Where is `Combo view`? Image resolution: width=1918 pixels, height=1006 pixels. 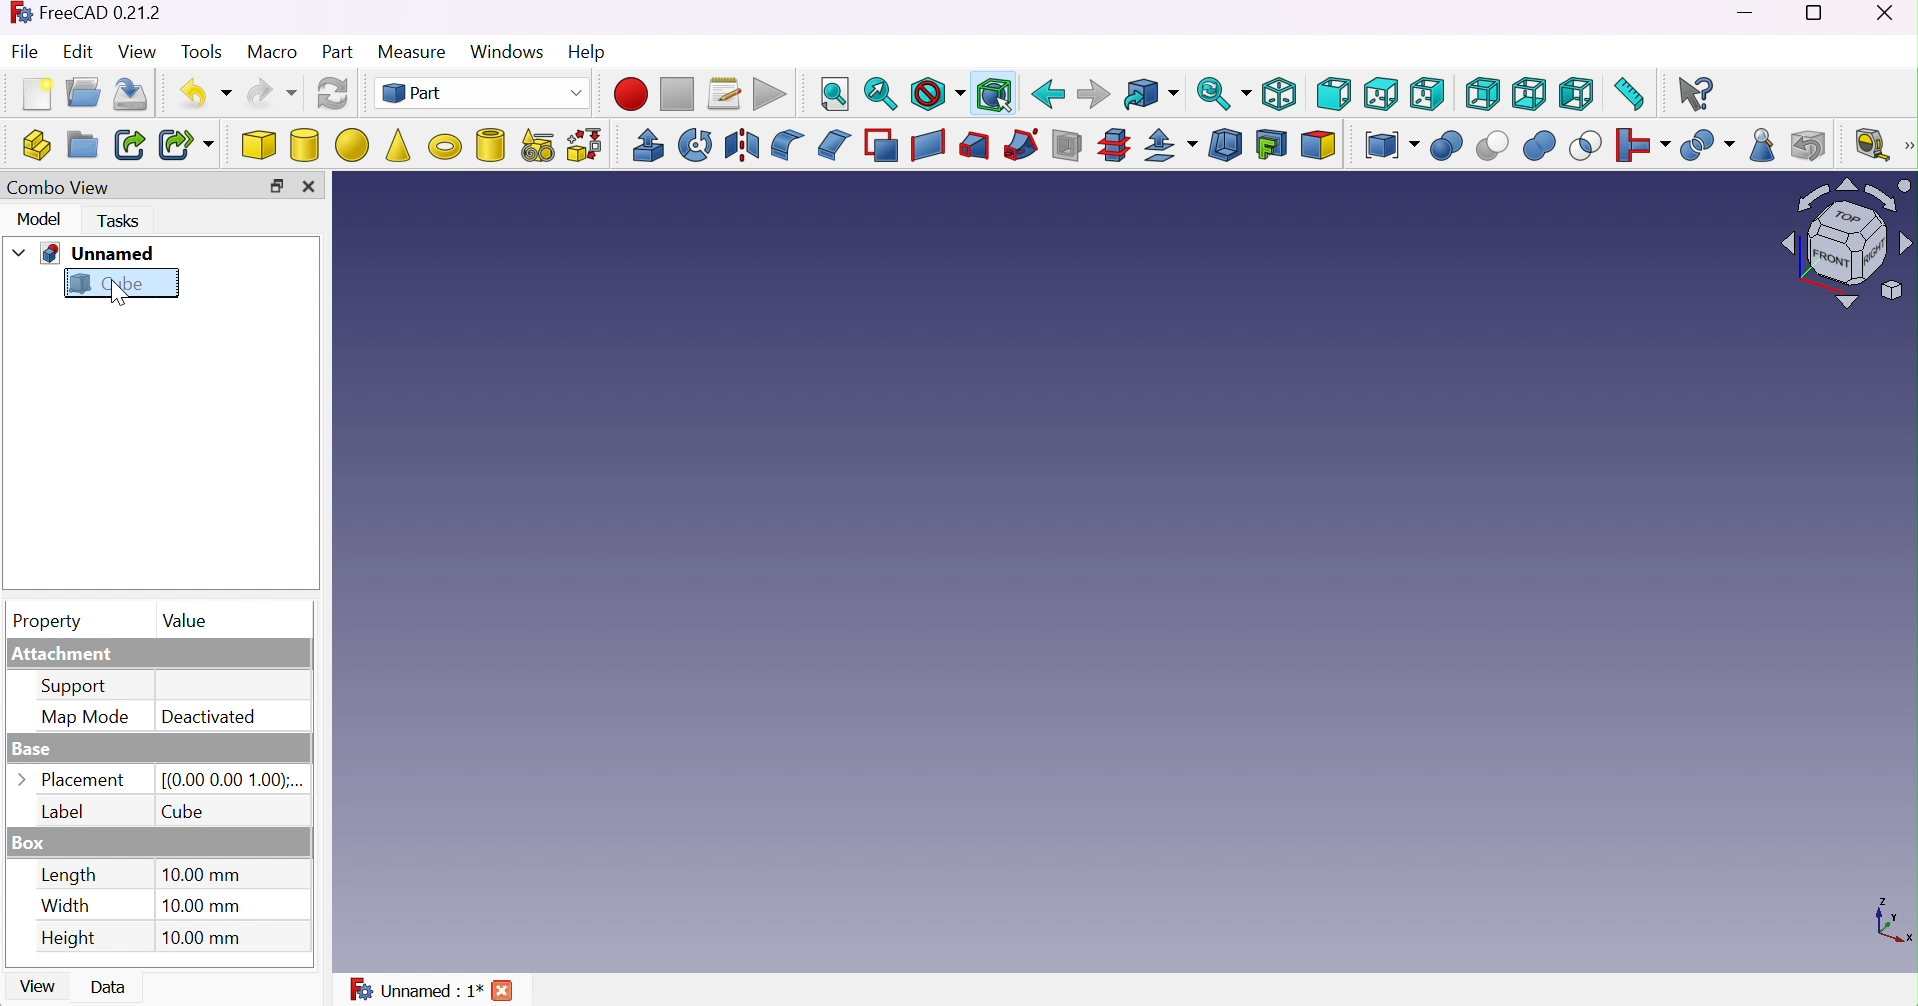
Combo view is located at coordinates (54, 186).